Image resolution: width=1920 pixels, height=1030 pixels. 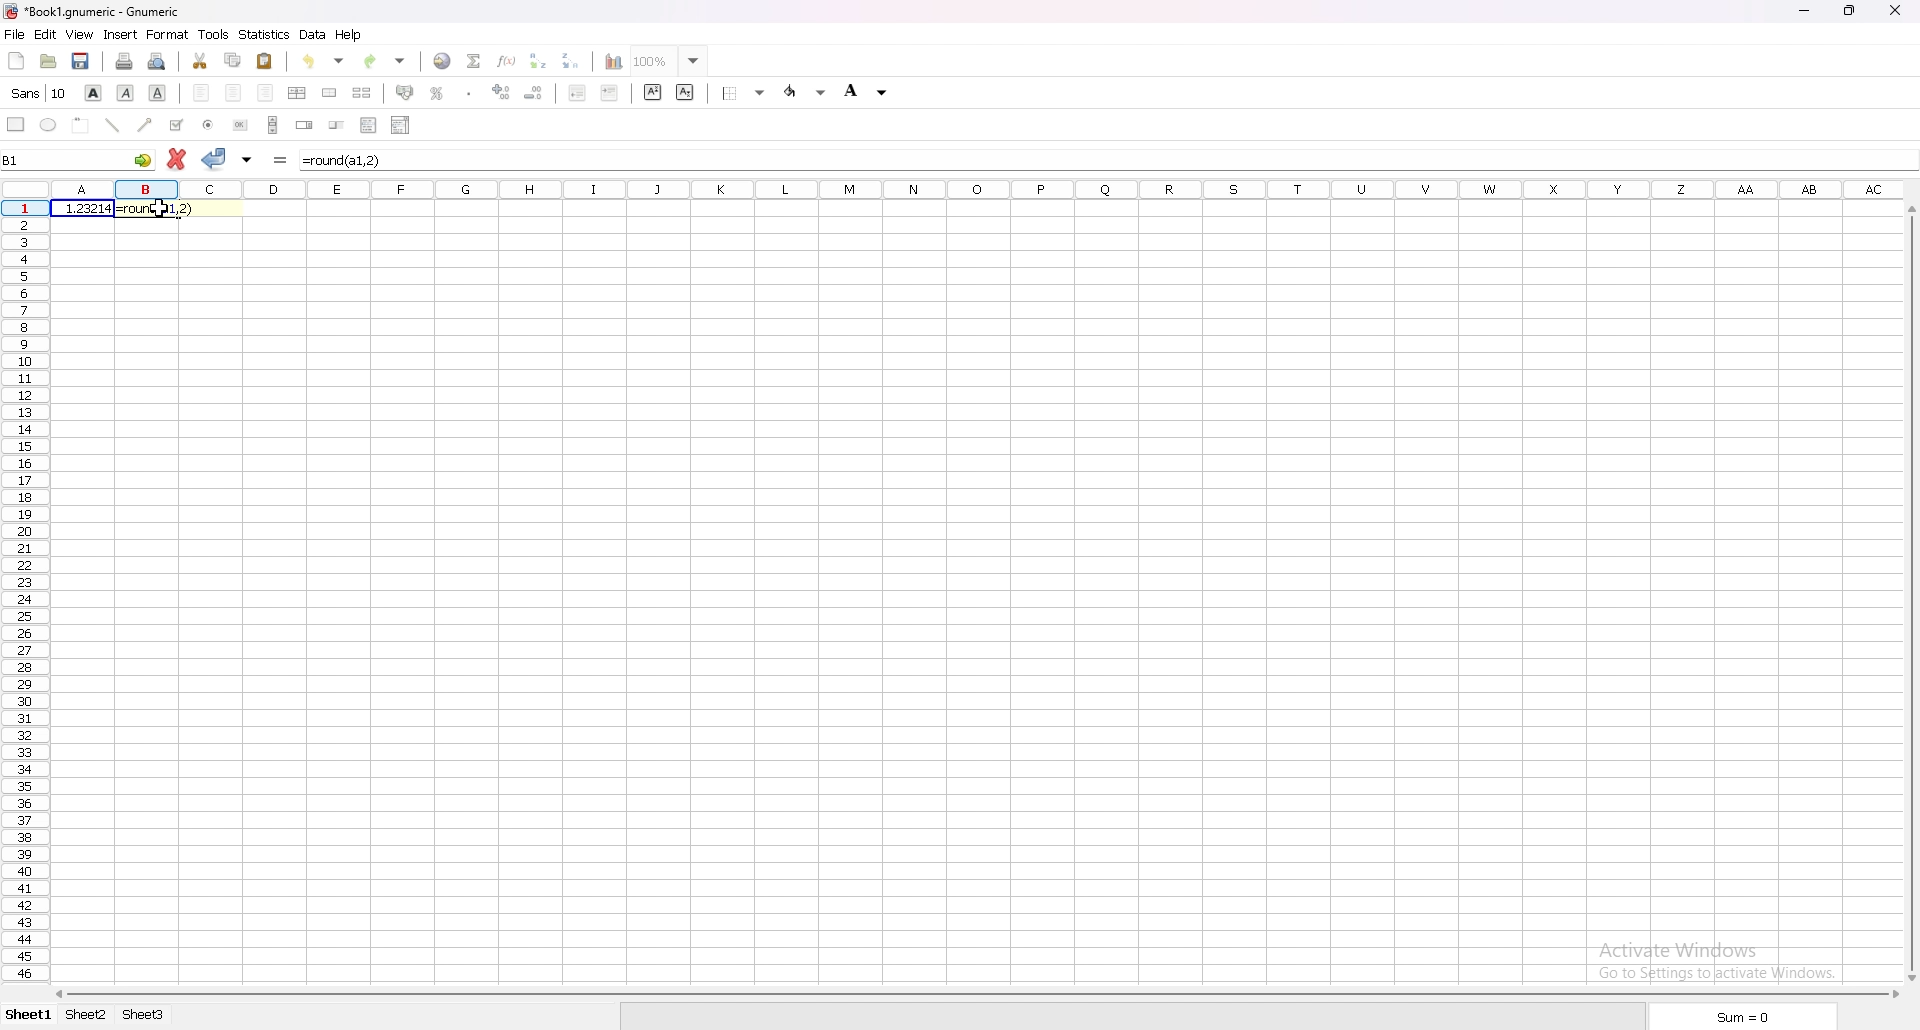 What do you see at coordinates (241, 126) in the screenshot?
I see `button` at bounding box center [241, 126].